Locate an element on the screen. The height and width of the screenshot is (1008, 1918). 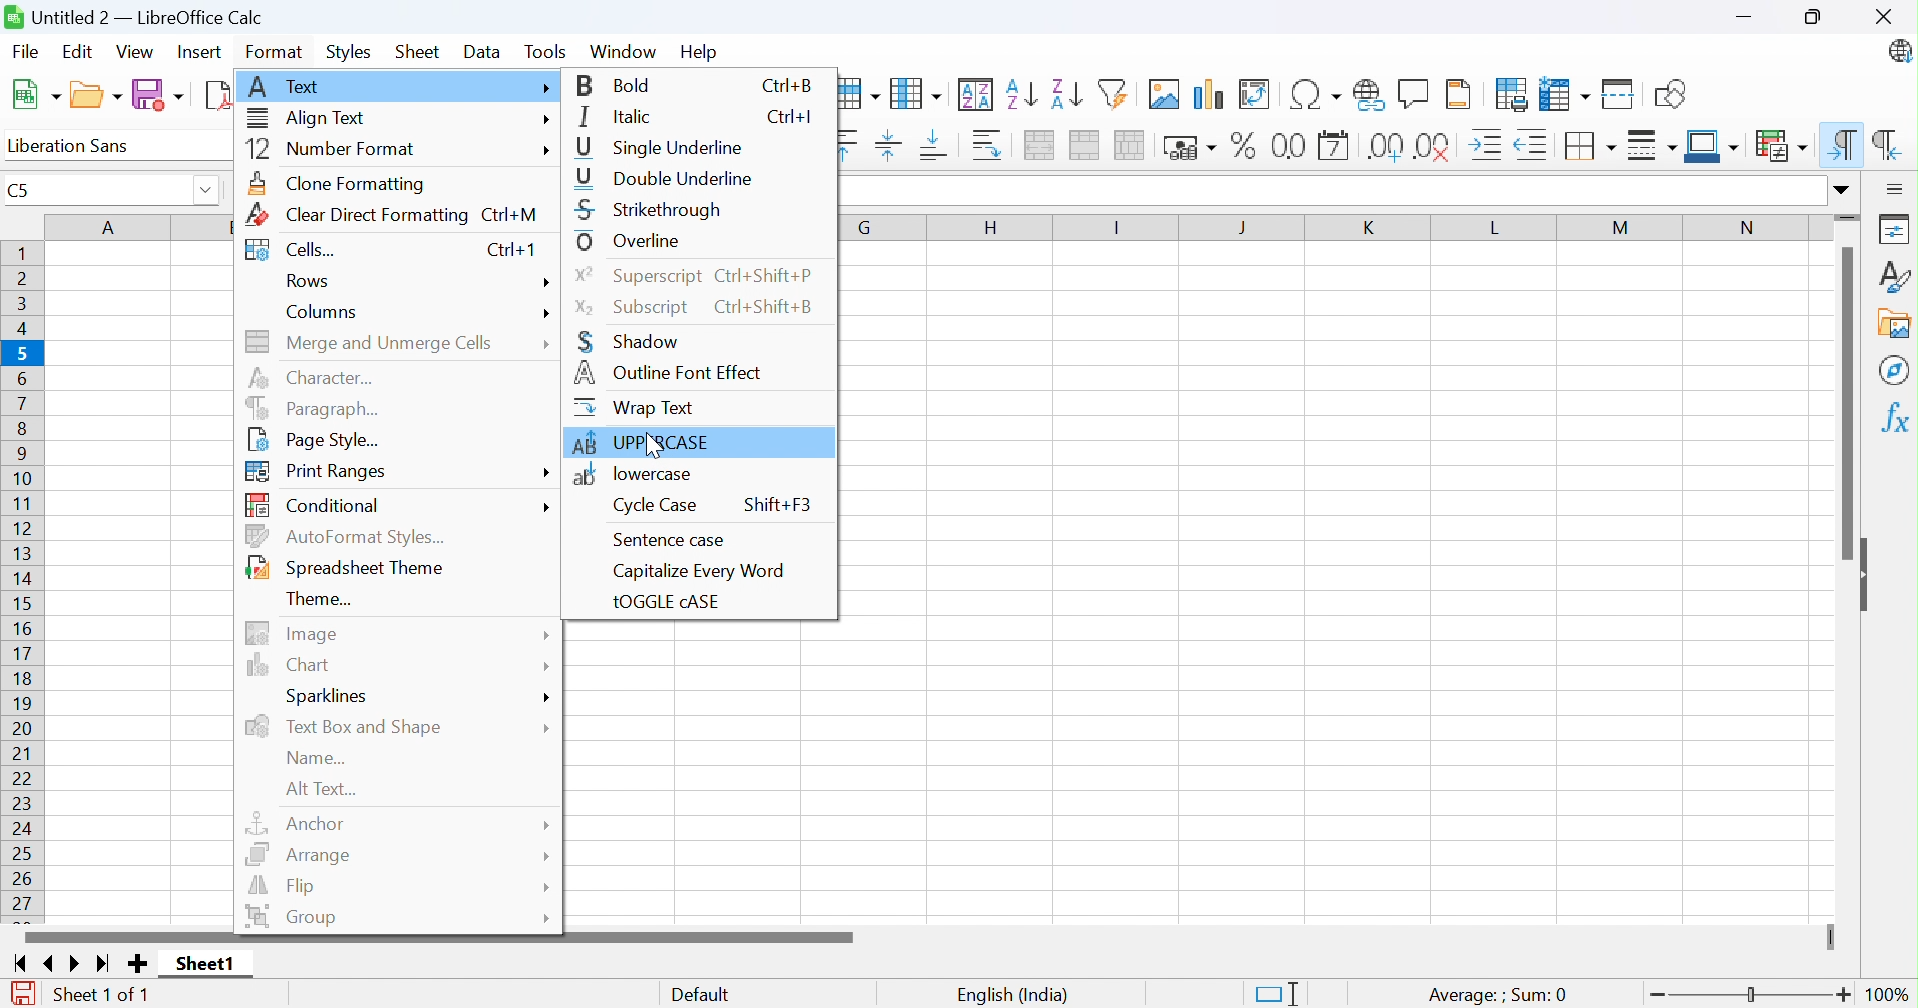
Borders is located at coordinates (1593, 147).